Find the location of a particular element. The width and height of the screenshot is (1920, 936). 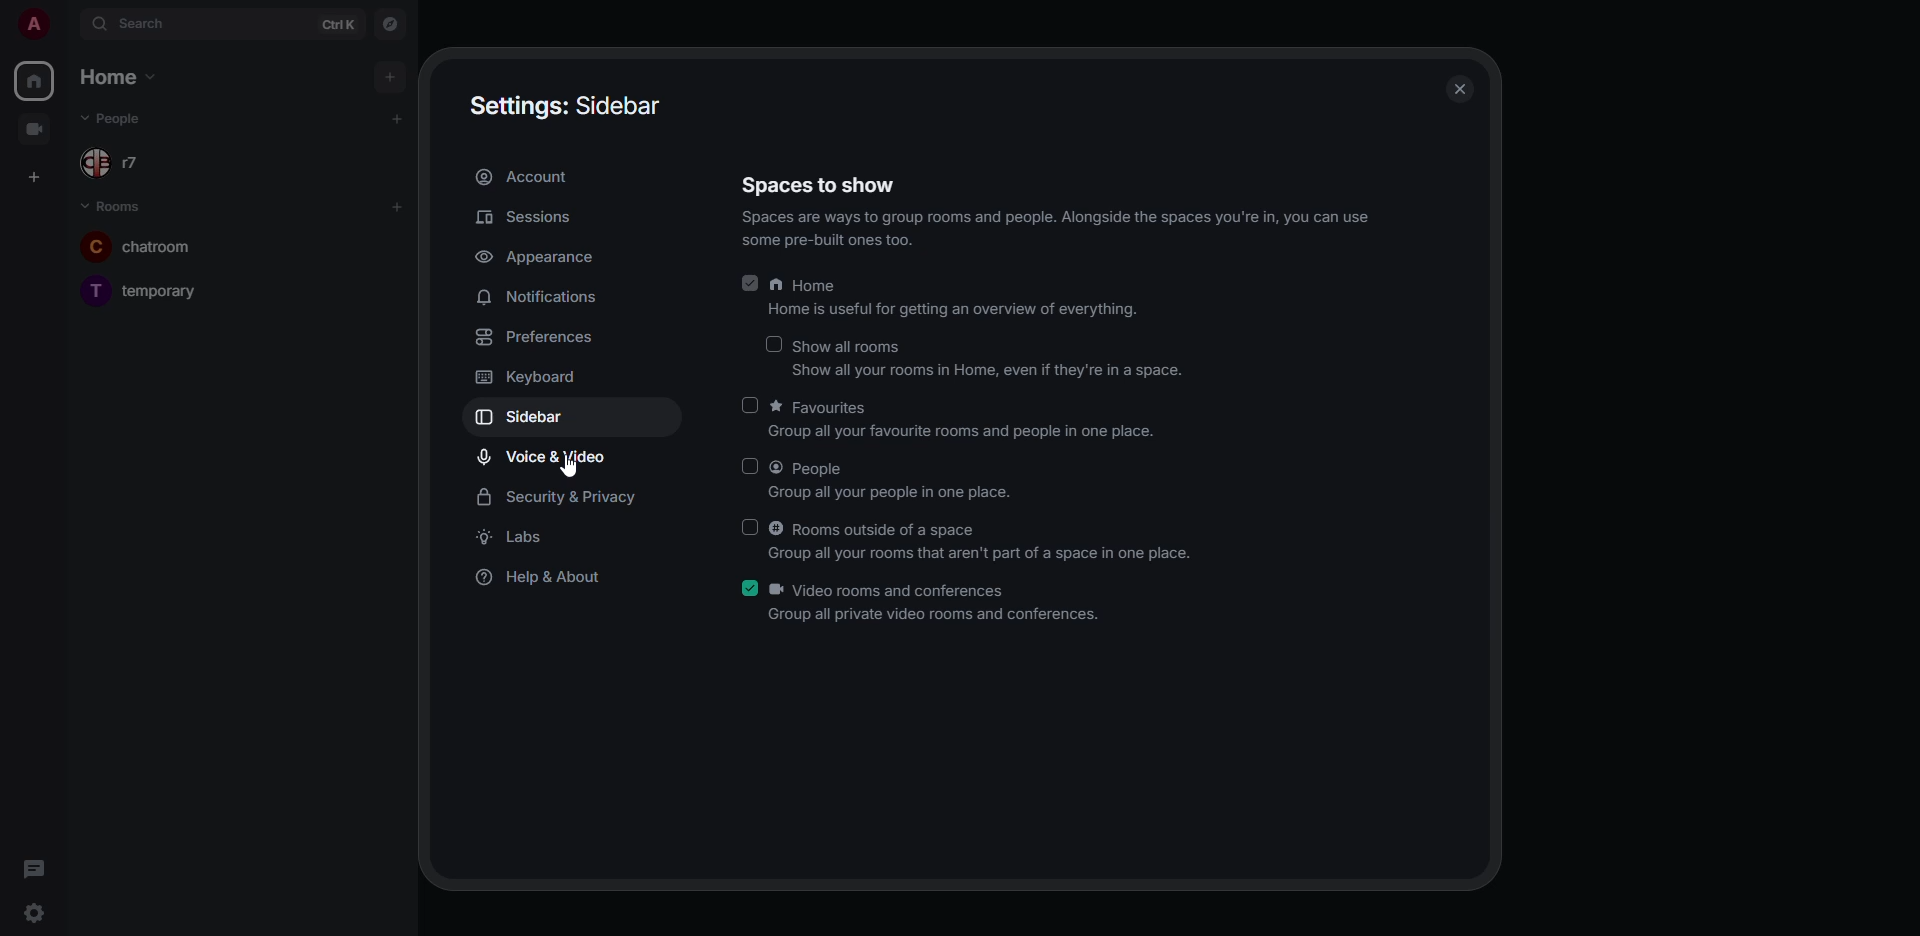

expand is located at coordinates (70, 23).